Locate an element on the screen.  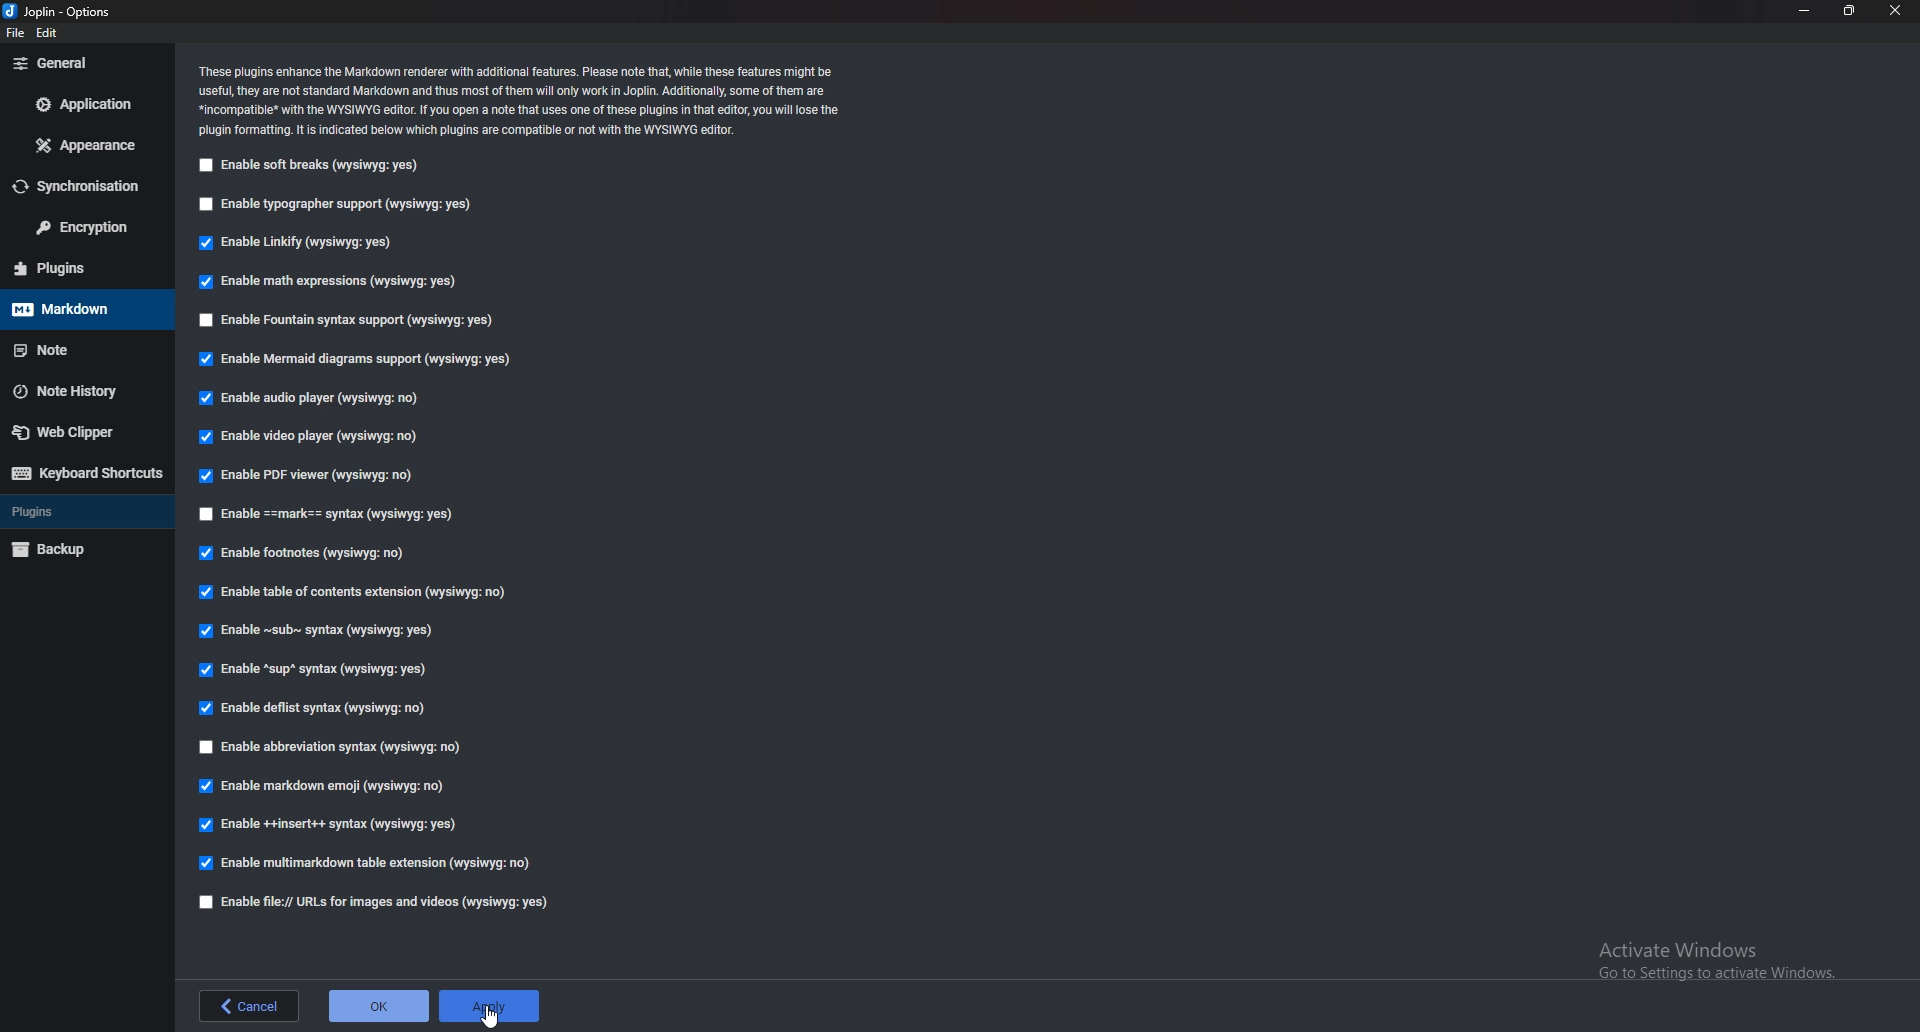
Application is located at coordinates (81, 106).